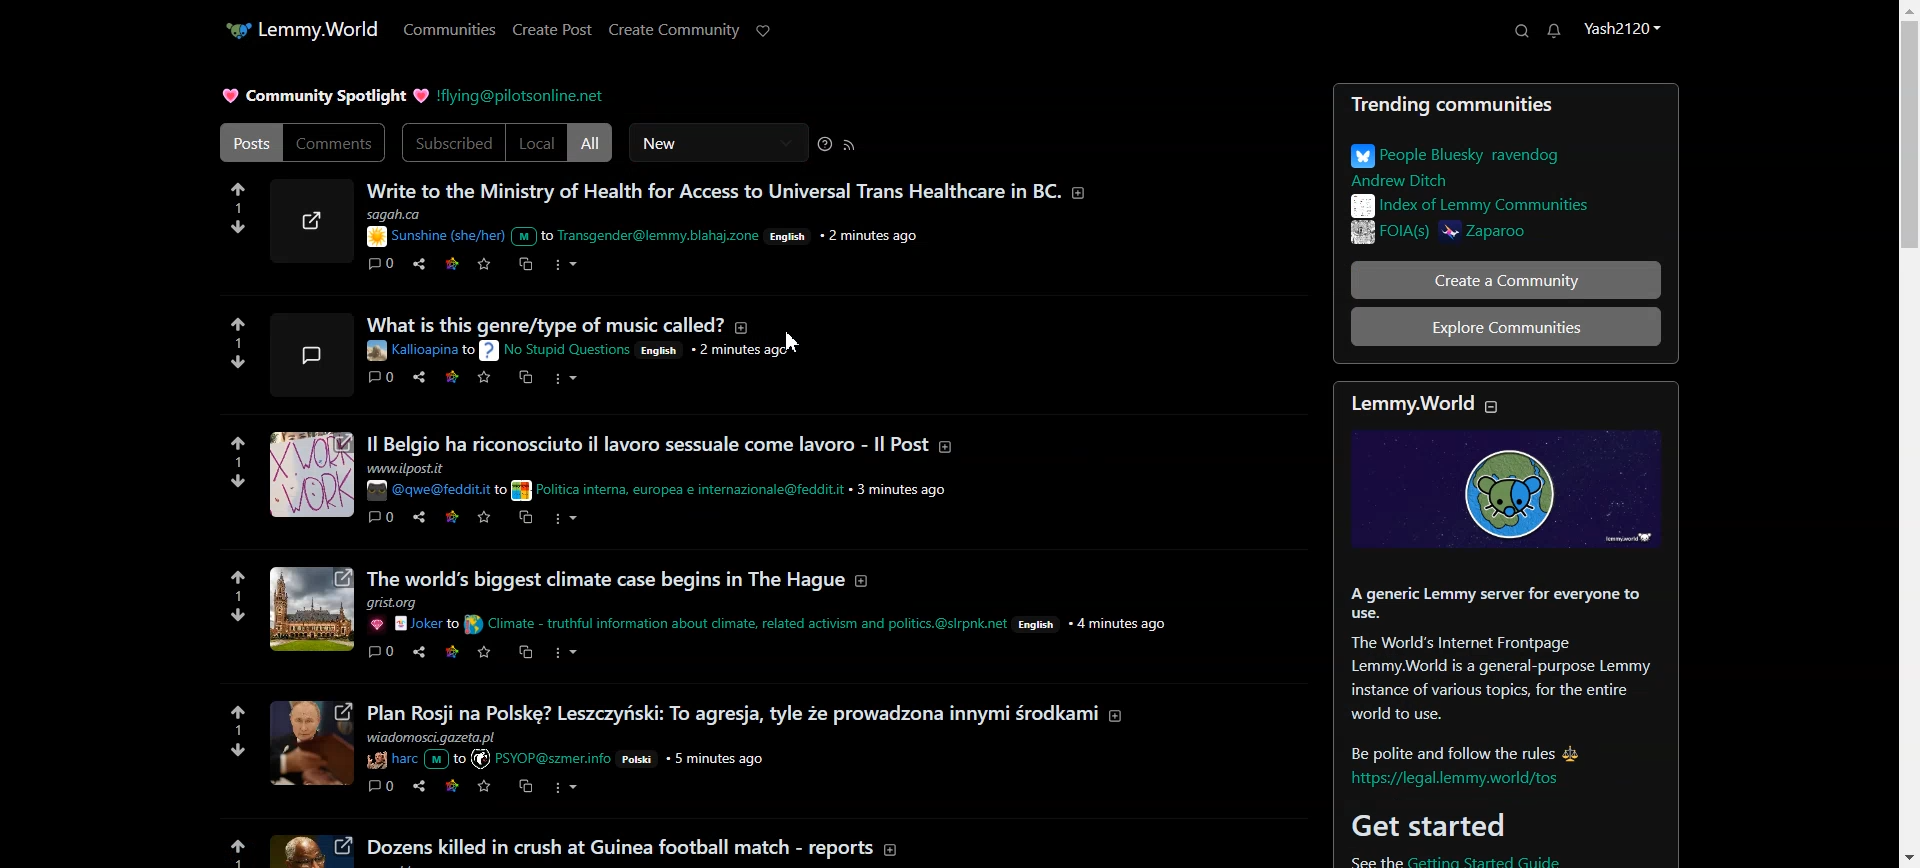 The width and height of the screenshot is (1920, 868). I want to click on Get started, so click(1427, 825).